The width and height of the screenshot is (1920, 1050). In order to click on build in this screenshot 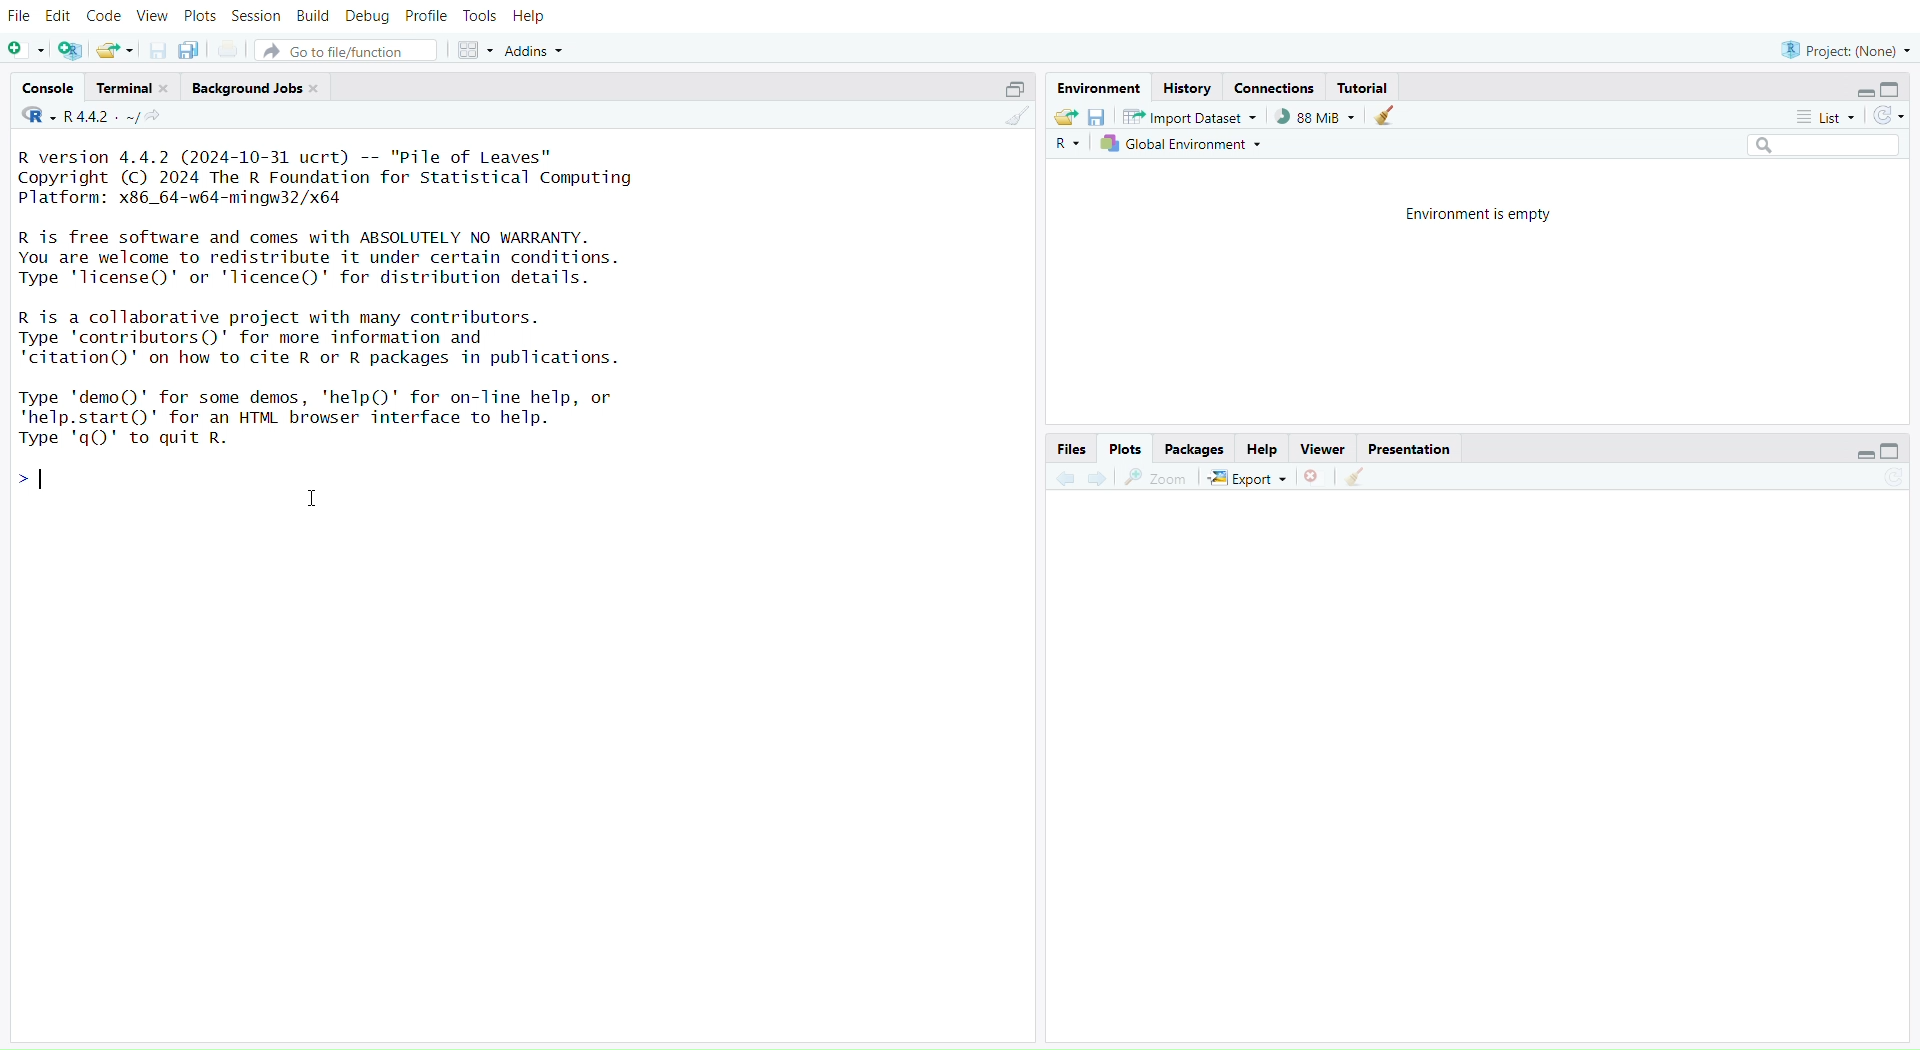, I will do `click(311, 17)`.